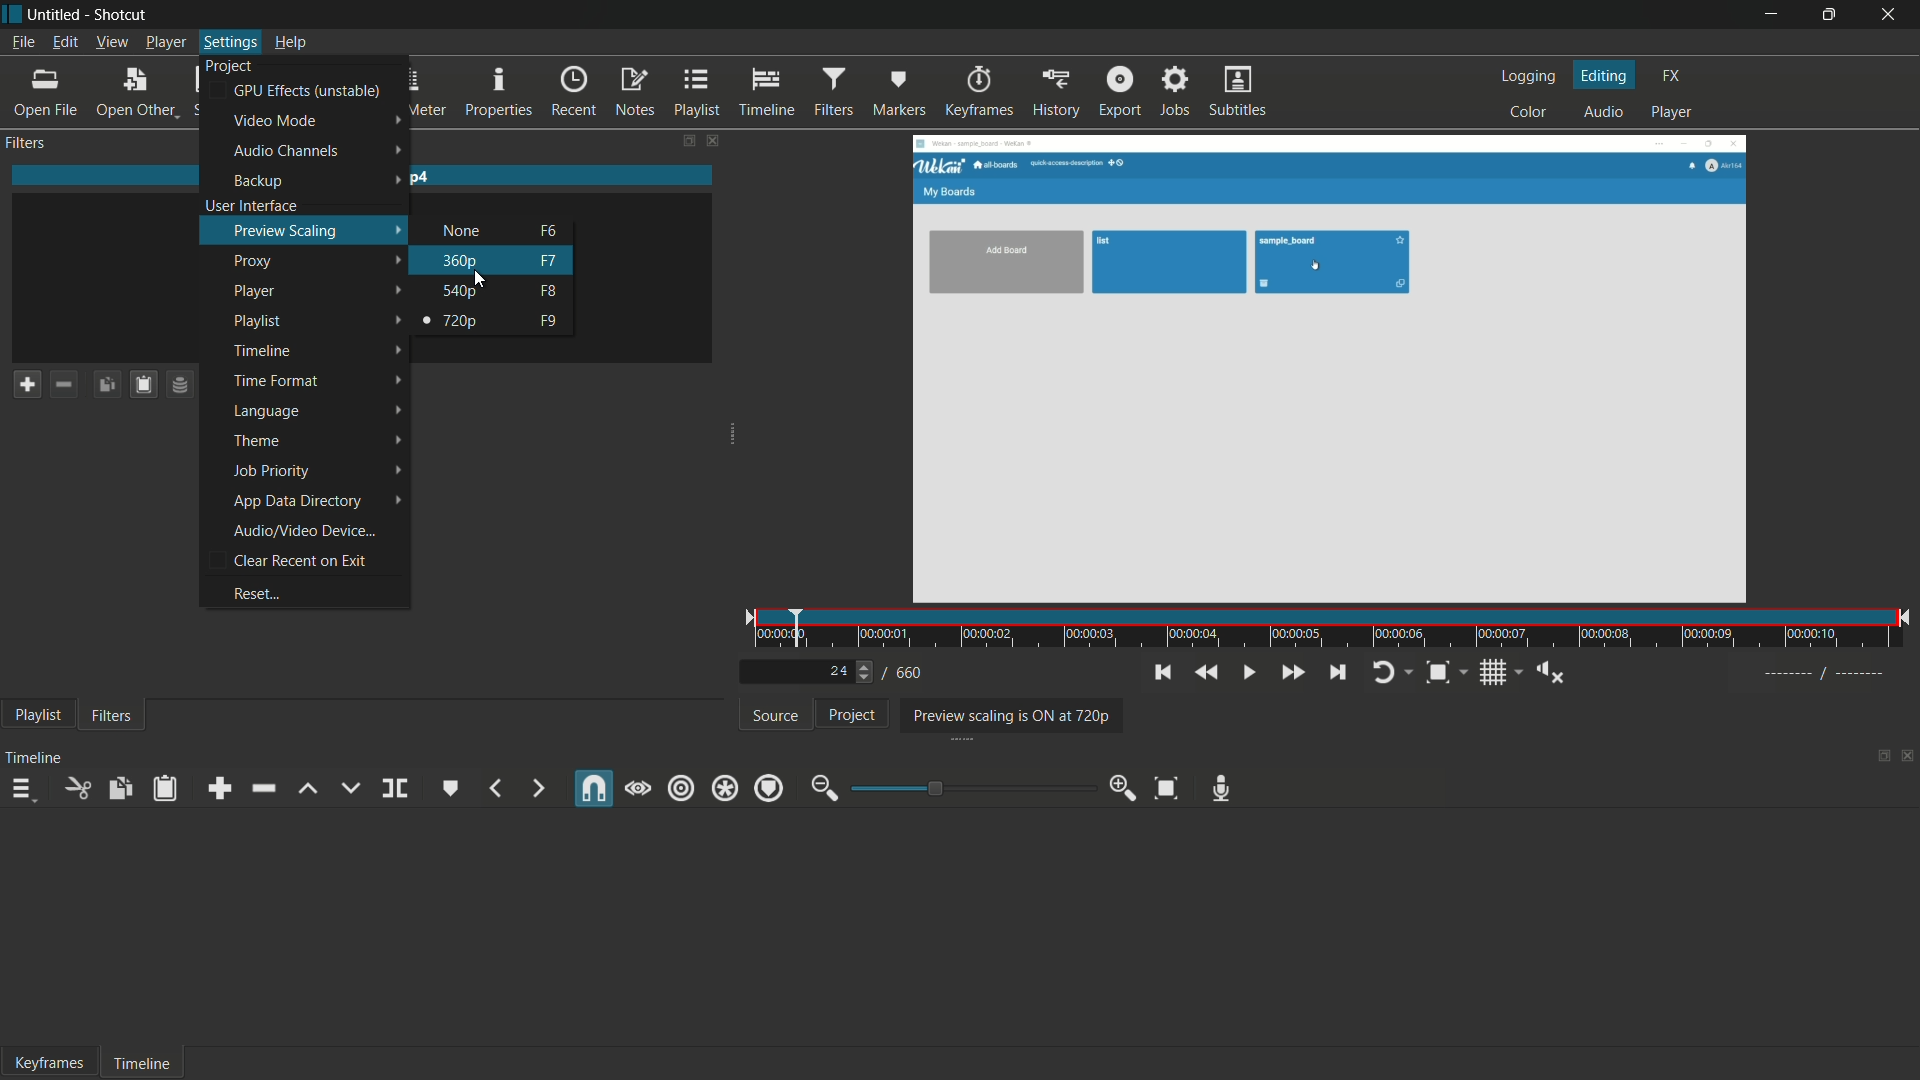 The height and width of the screenshot is (1080, 1920). I want to click on player, so click(1671, 113).